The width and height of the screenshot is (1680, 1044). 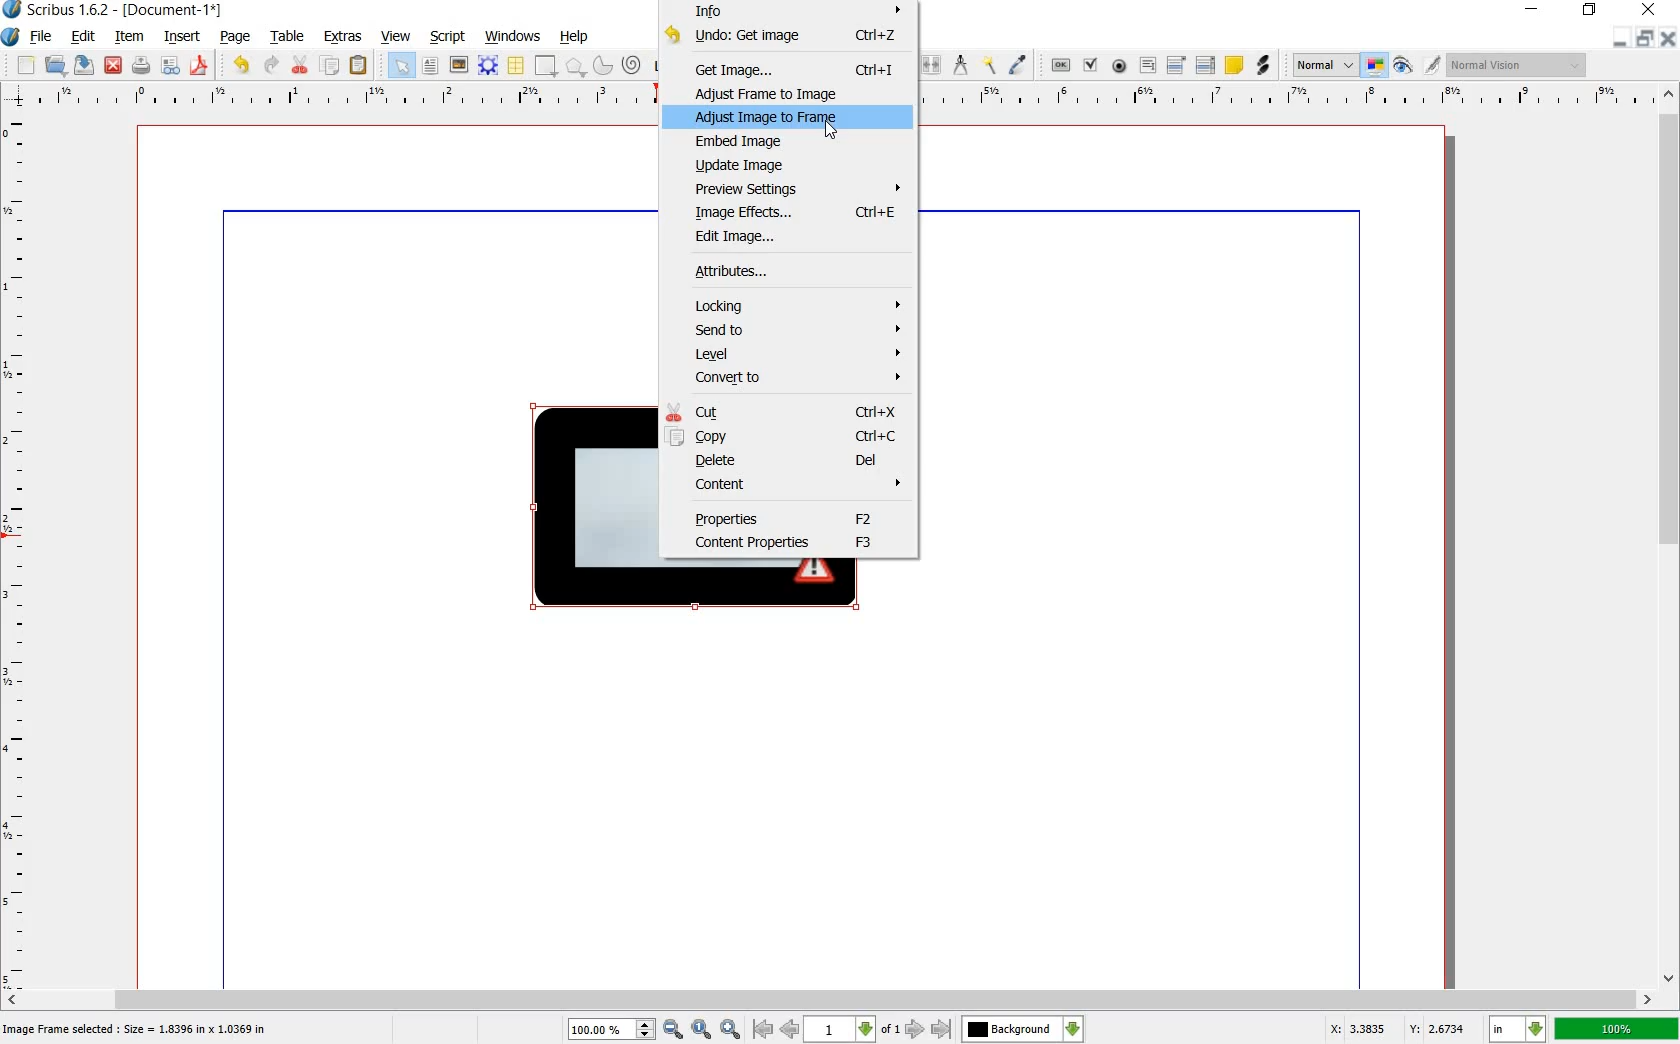 I want to click on polygon, so click(x=575, y=66).